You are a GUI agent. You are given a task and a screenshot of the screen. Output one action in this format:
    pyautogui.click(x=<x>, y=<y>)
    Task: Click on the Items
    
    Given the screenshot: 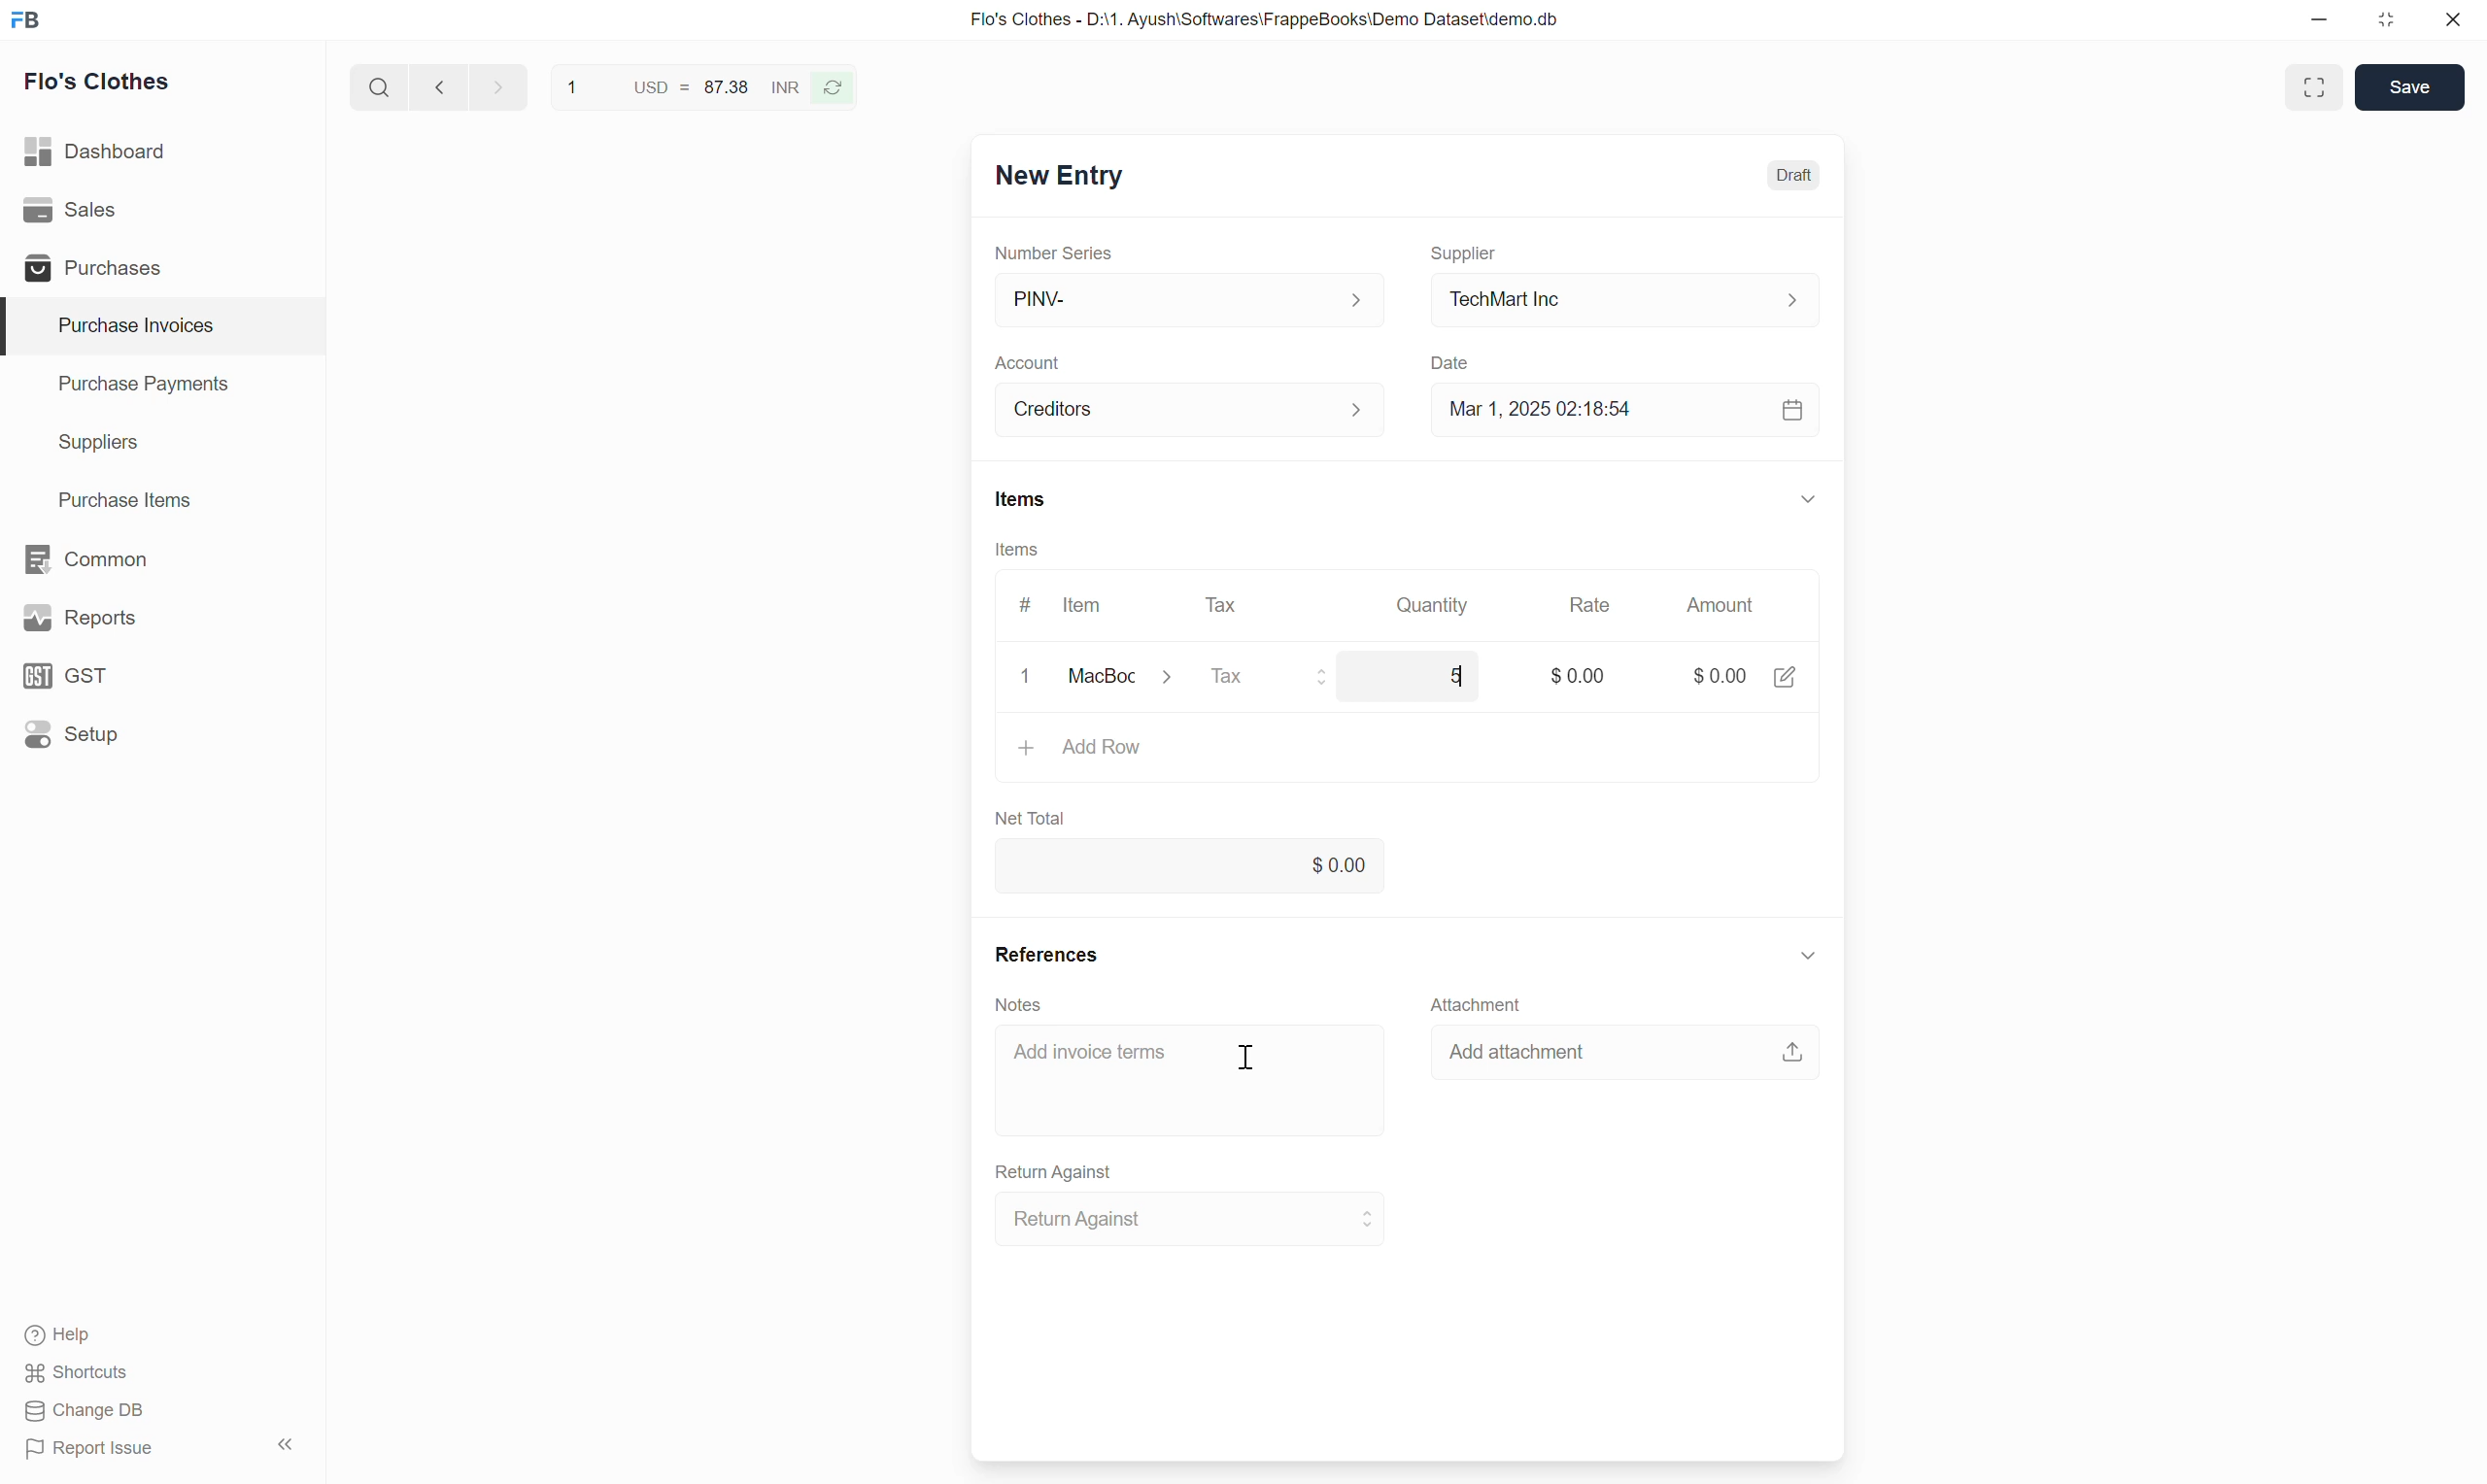 What is the action you would take?
    pyautogui.click(x=1017, y=549)
    